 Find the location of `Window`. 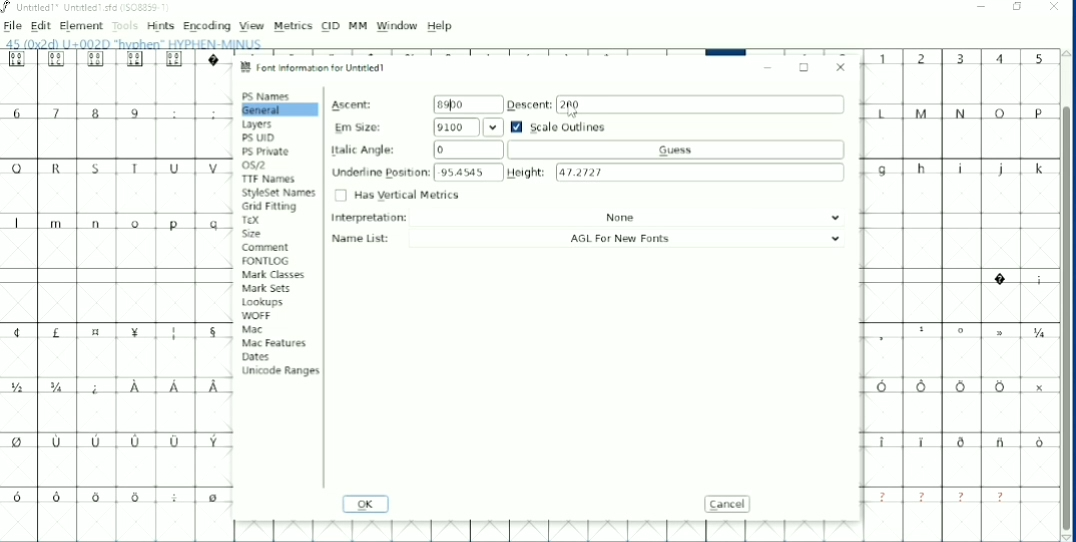

Window is located at coordinates (397, 26).